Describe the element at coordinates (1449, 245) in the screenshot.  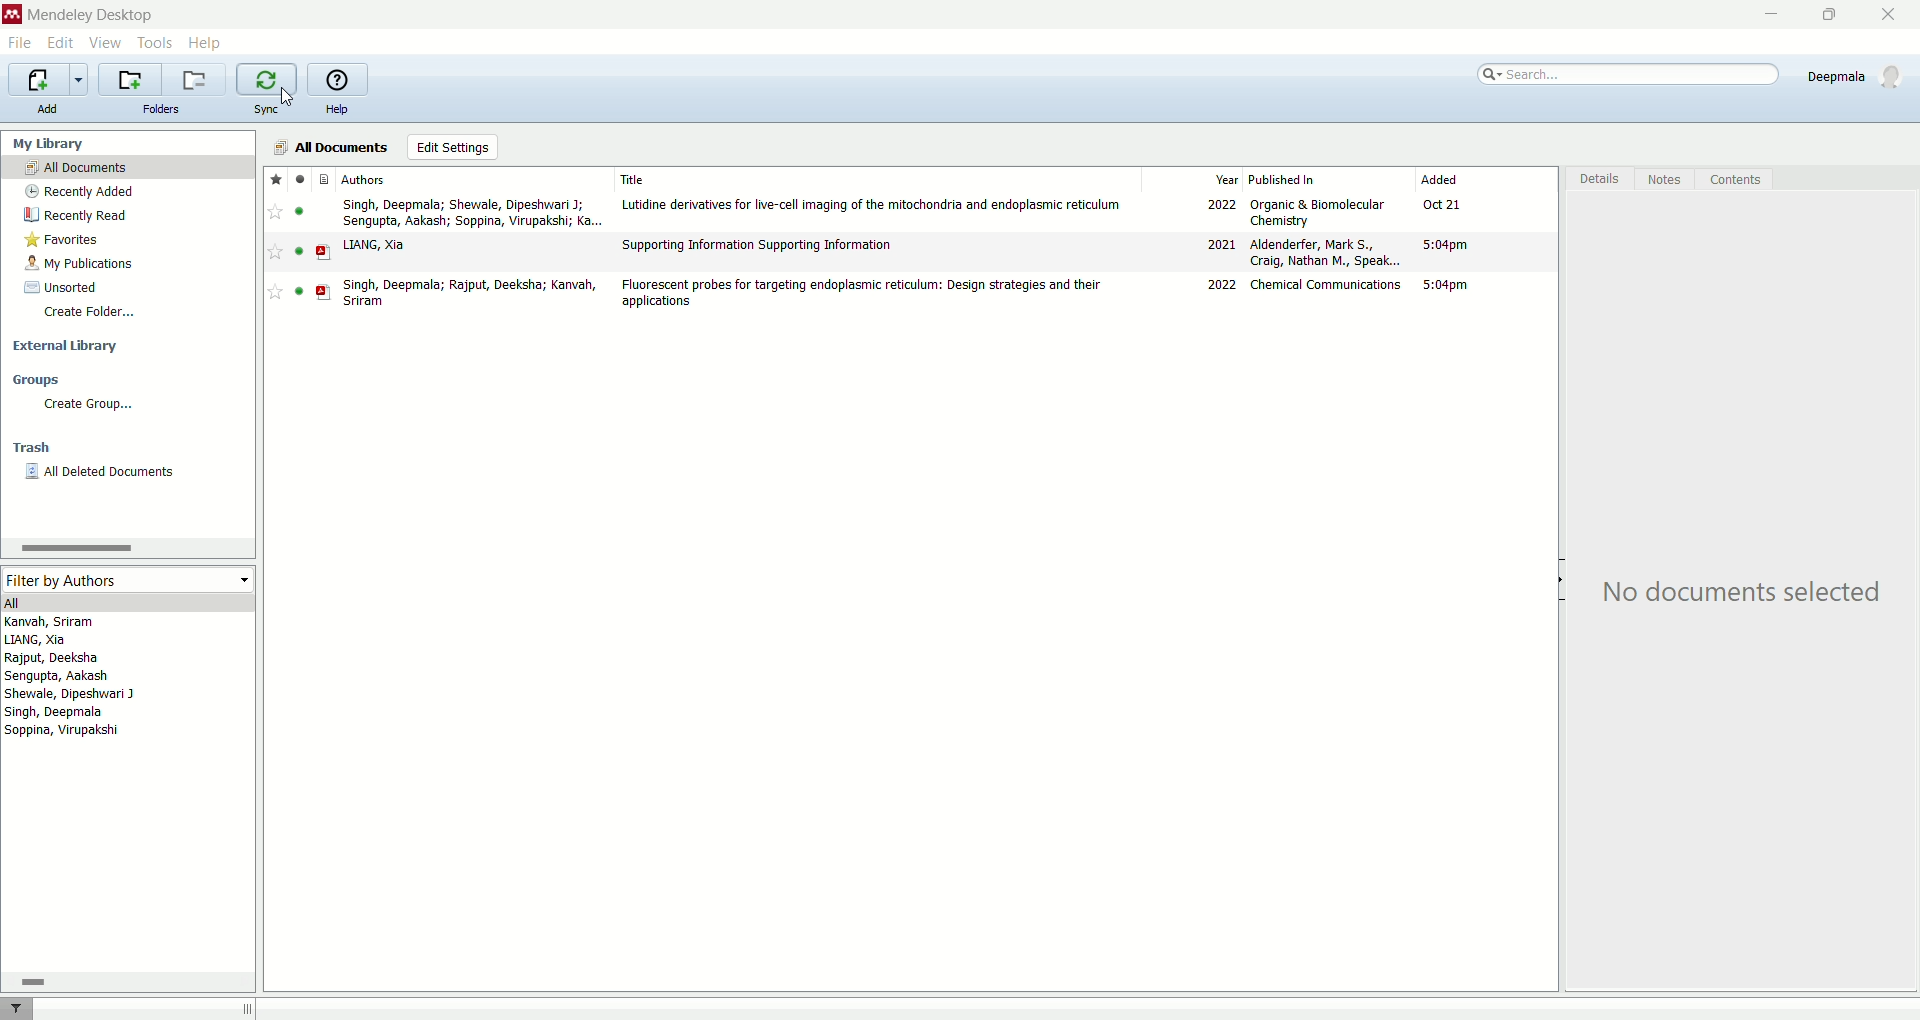
I see `5:04pm` at that location.